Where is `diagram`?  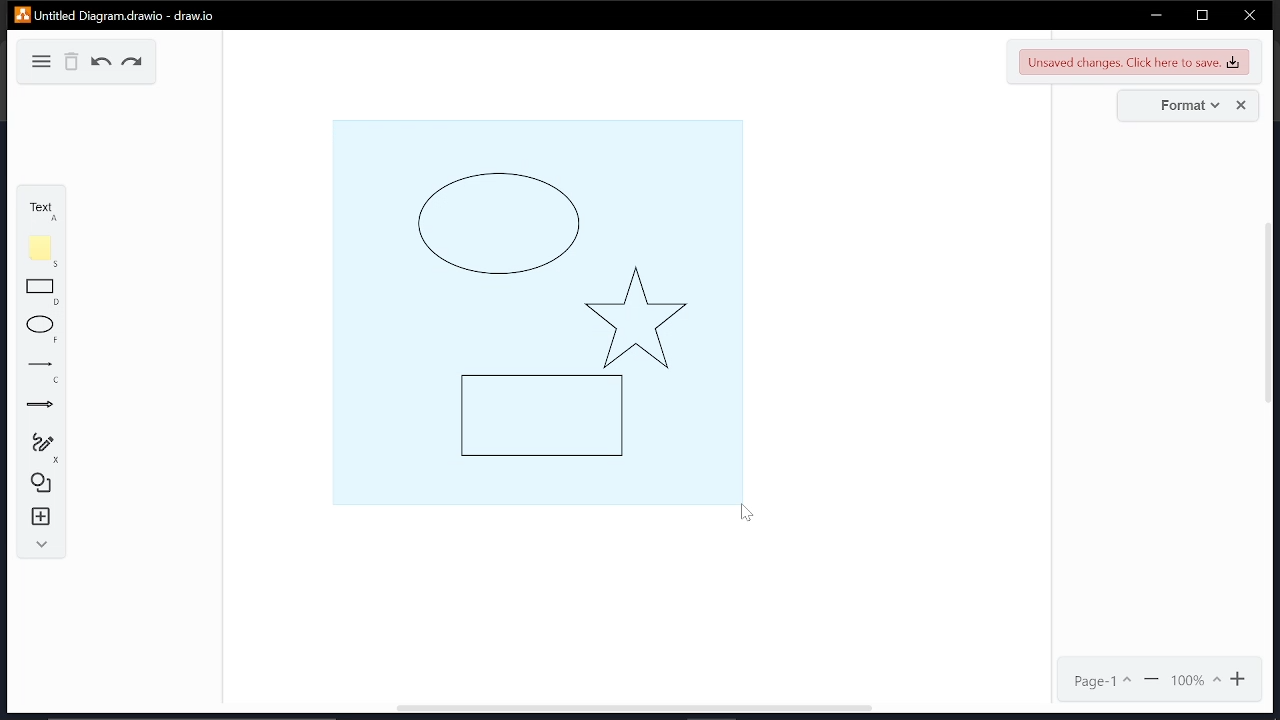
diagram is located at coordinates (38, 60).